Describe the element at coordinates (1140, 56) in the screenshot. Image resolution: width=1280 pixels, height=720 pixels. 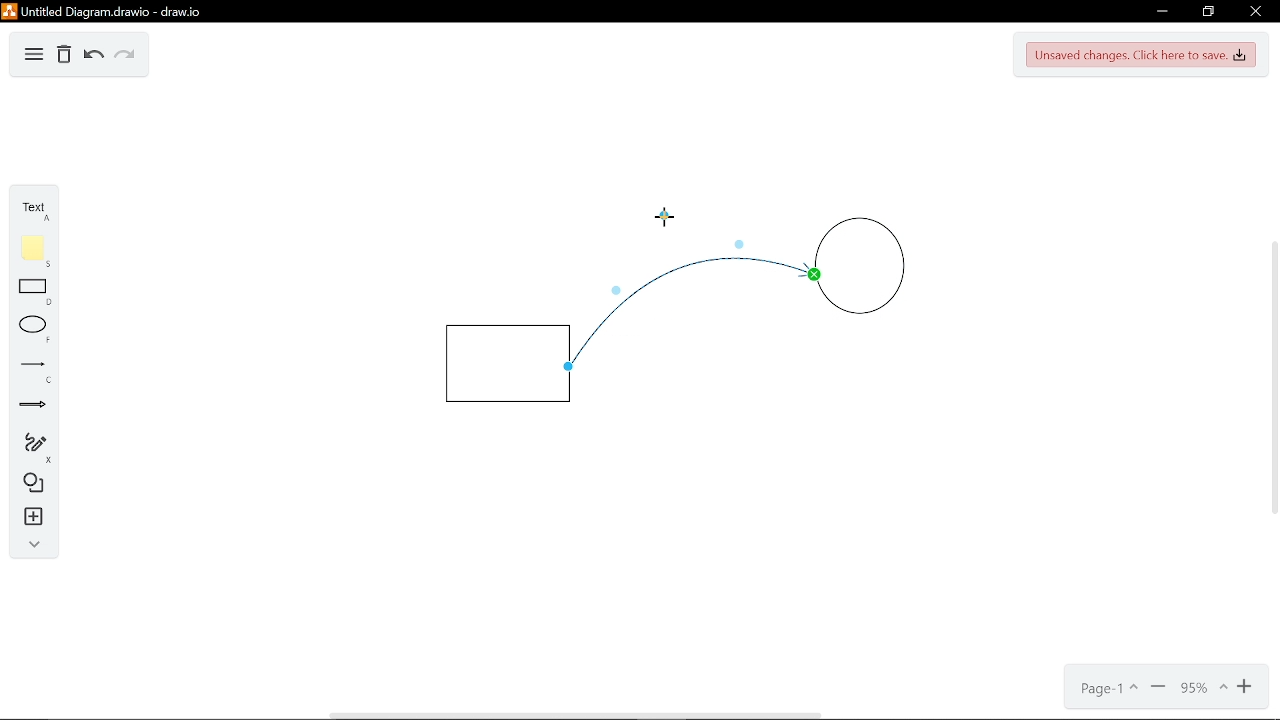
I see `Unsaved changes. Click here to save.` at that location.